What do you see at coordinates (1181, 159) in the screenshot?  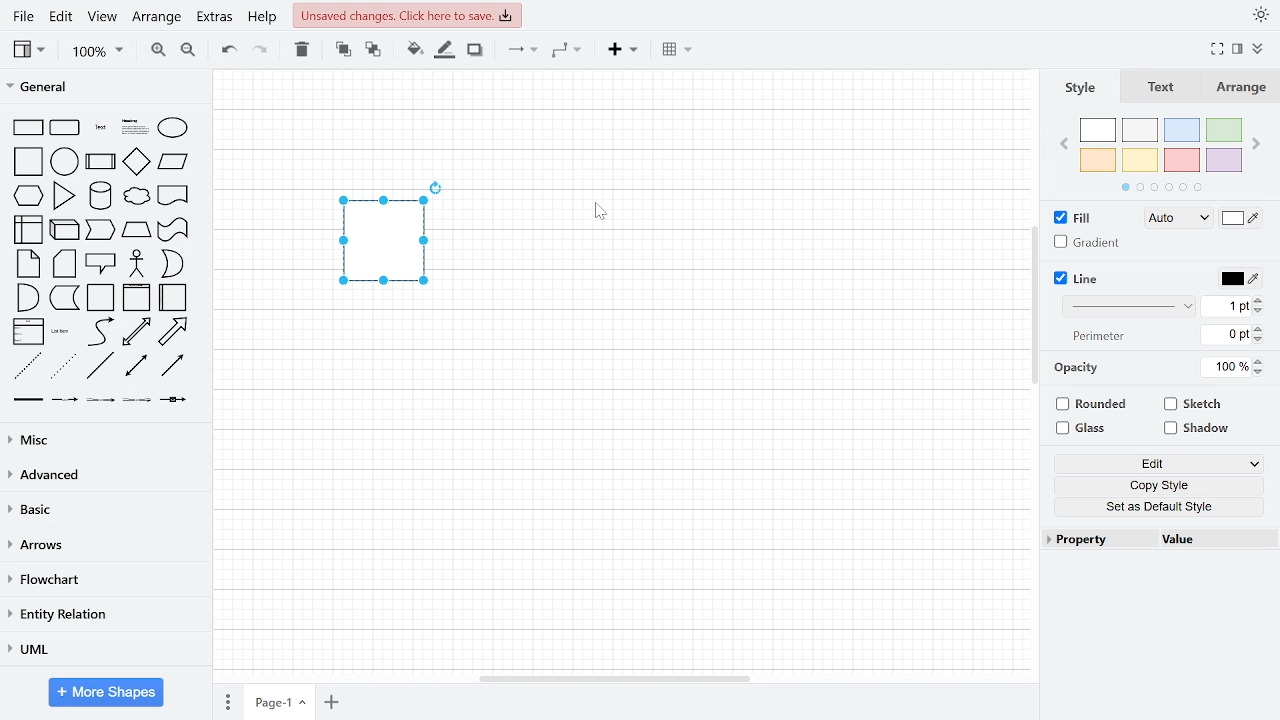 I see `red` at bounding box center [1181, 159].